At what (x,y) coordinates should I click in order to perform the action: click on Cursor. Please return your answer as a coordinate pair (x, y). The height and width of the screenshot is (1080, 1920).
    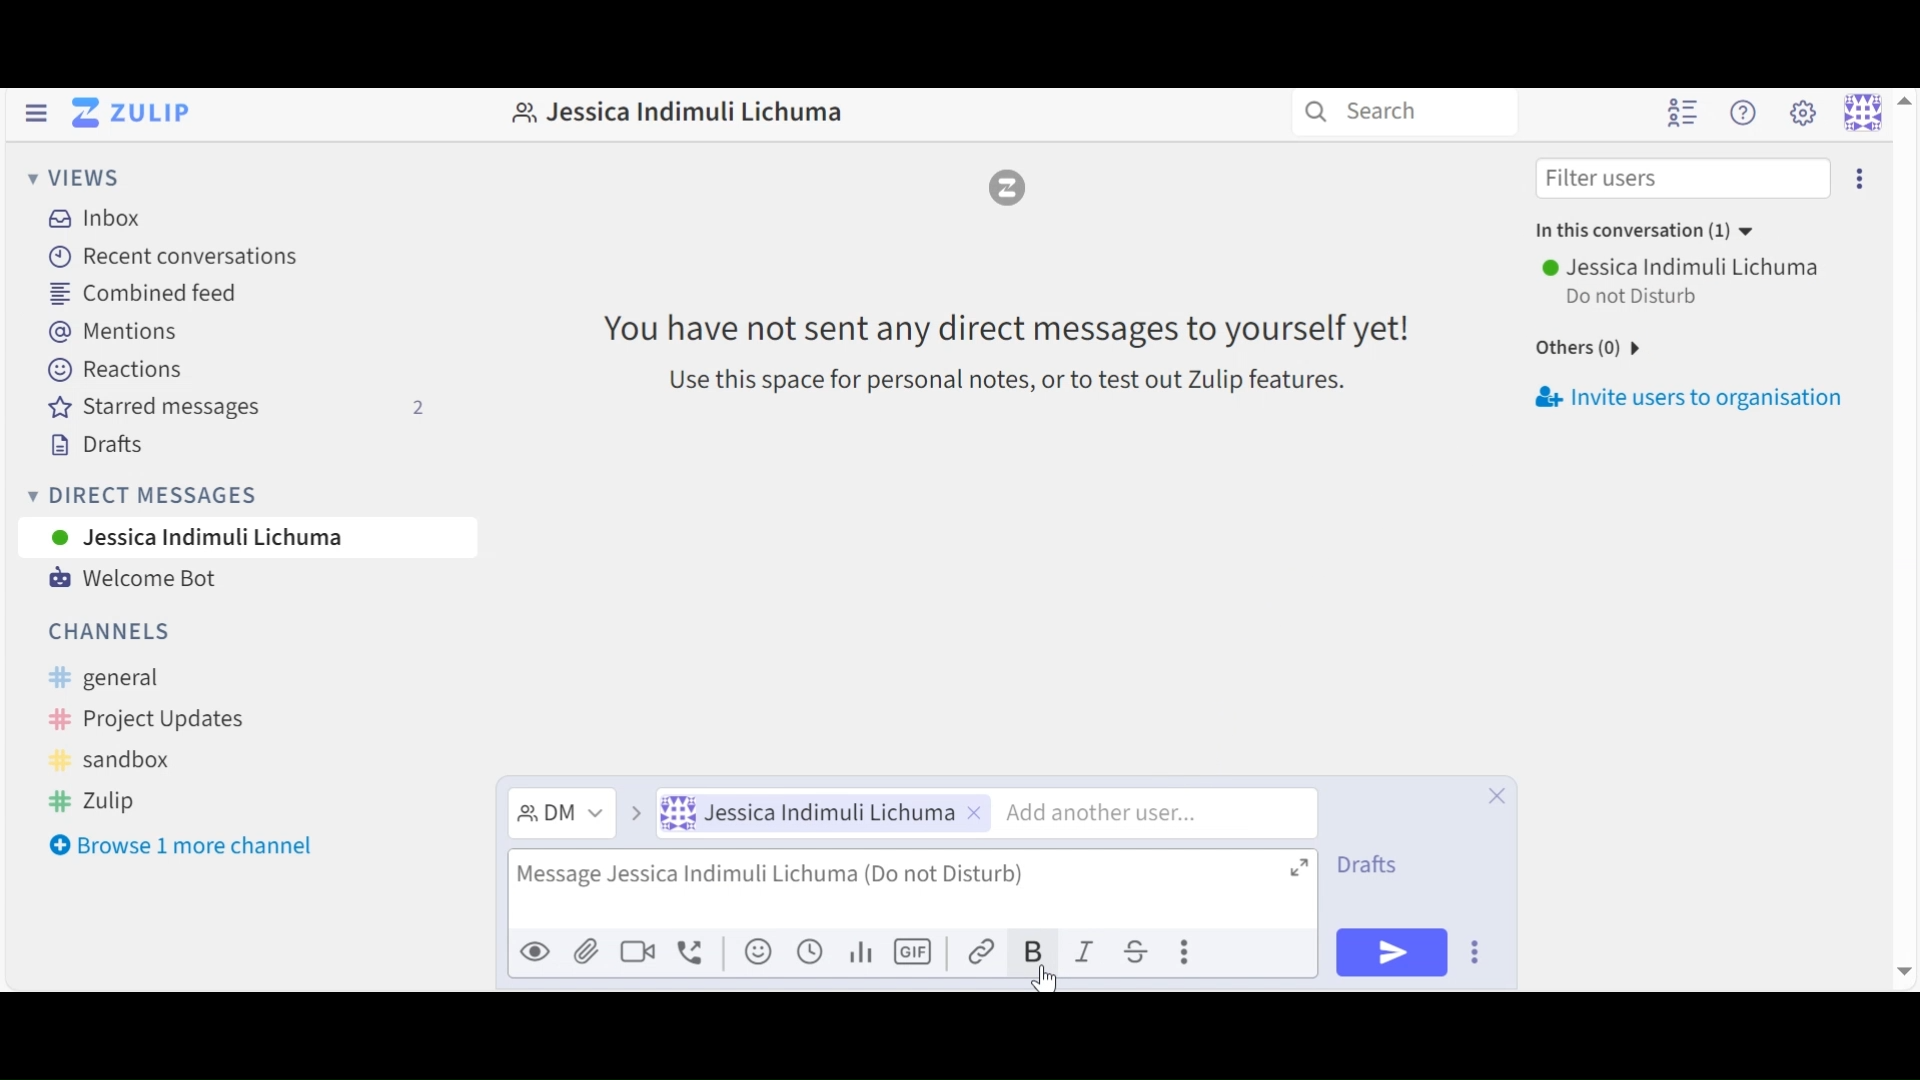
    Looking at the image, I should click on (1045, 979).